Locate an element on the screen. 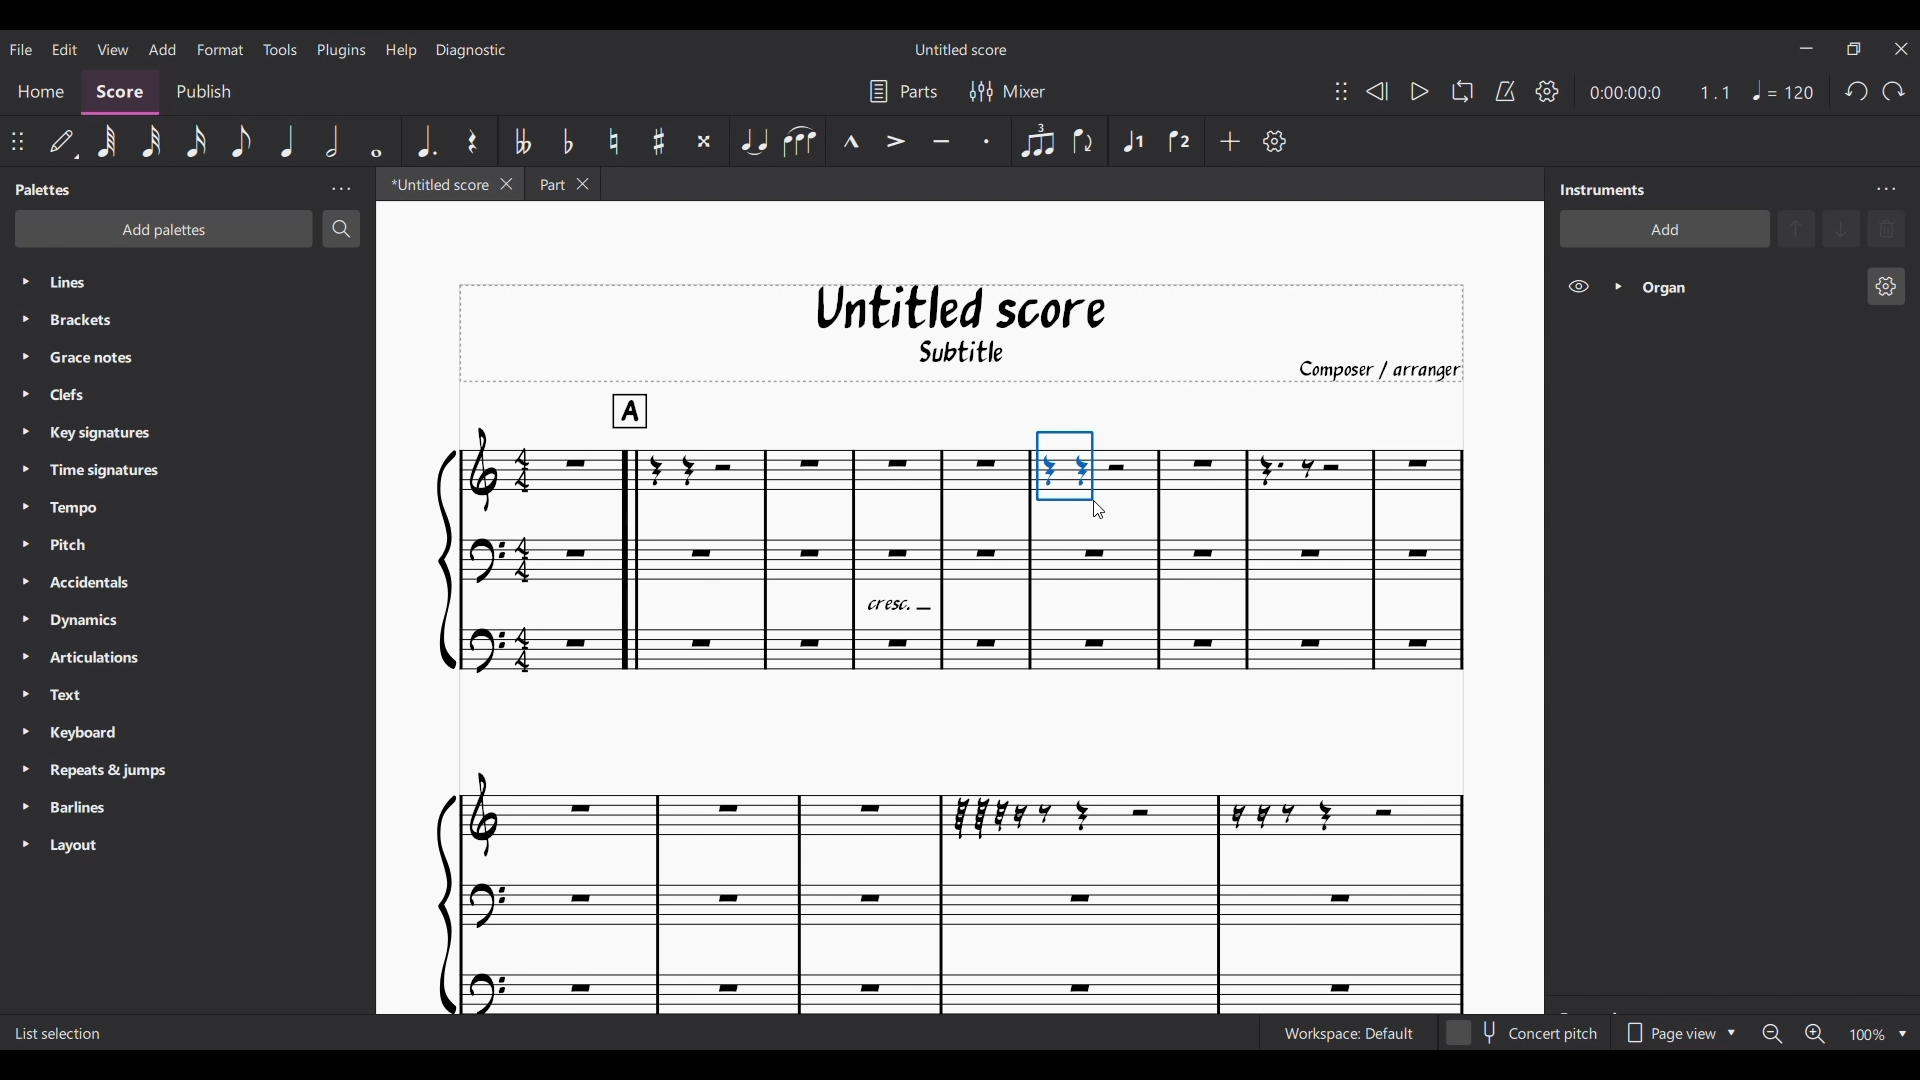  Current tab, highlighted is located at coordinates (438, 184).